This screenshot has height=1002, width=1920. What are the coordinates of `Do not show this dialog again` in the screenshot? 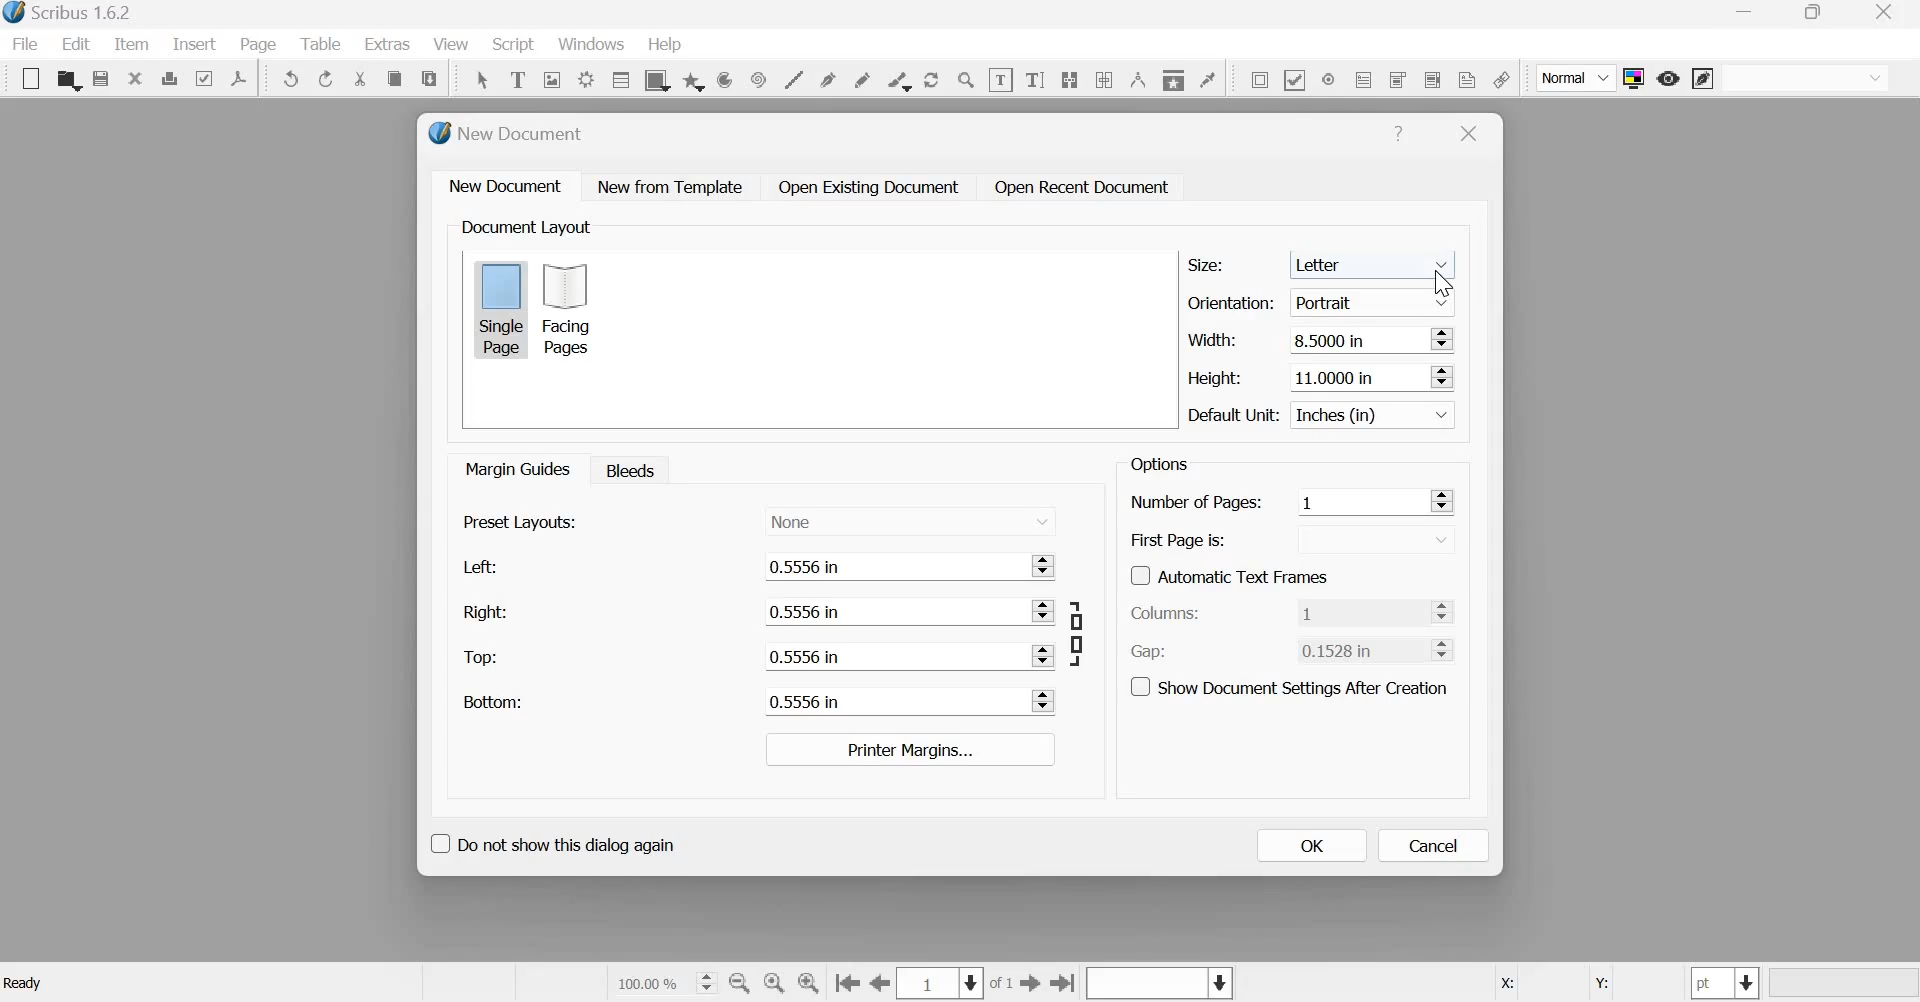 It's located at (551, 841).